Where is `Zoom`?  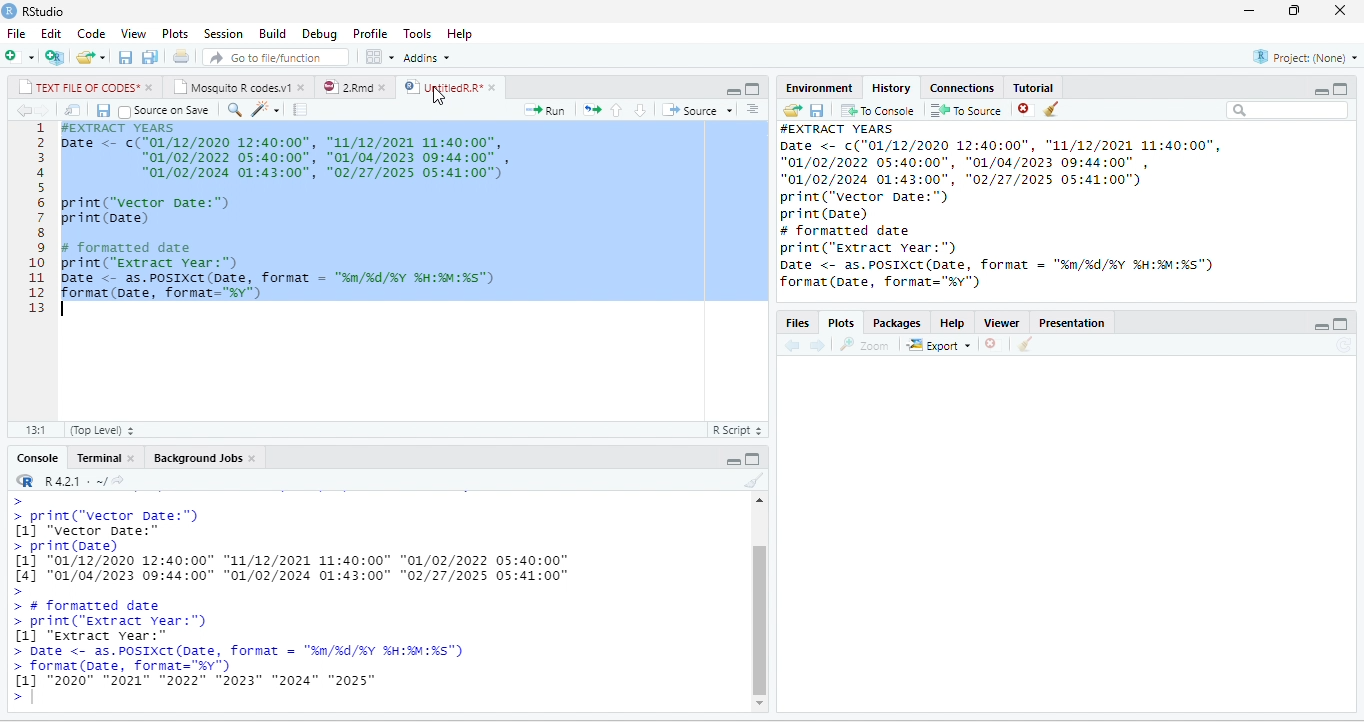 Zoom is located at coordinates (864, 344).